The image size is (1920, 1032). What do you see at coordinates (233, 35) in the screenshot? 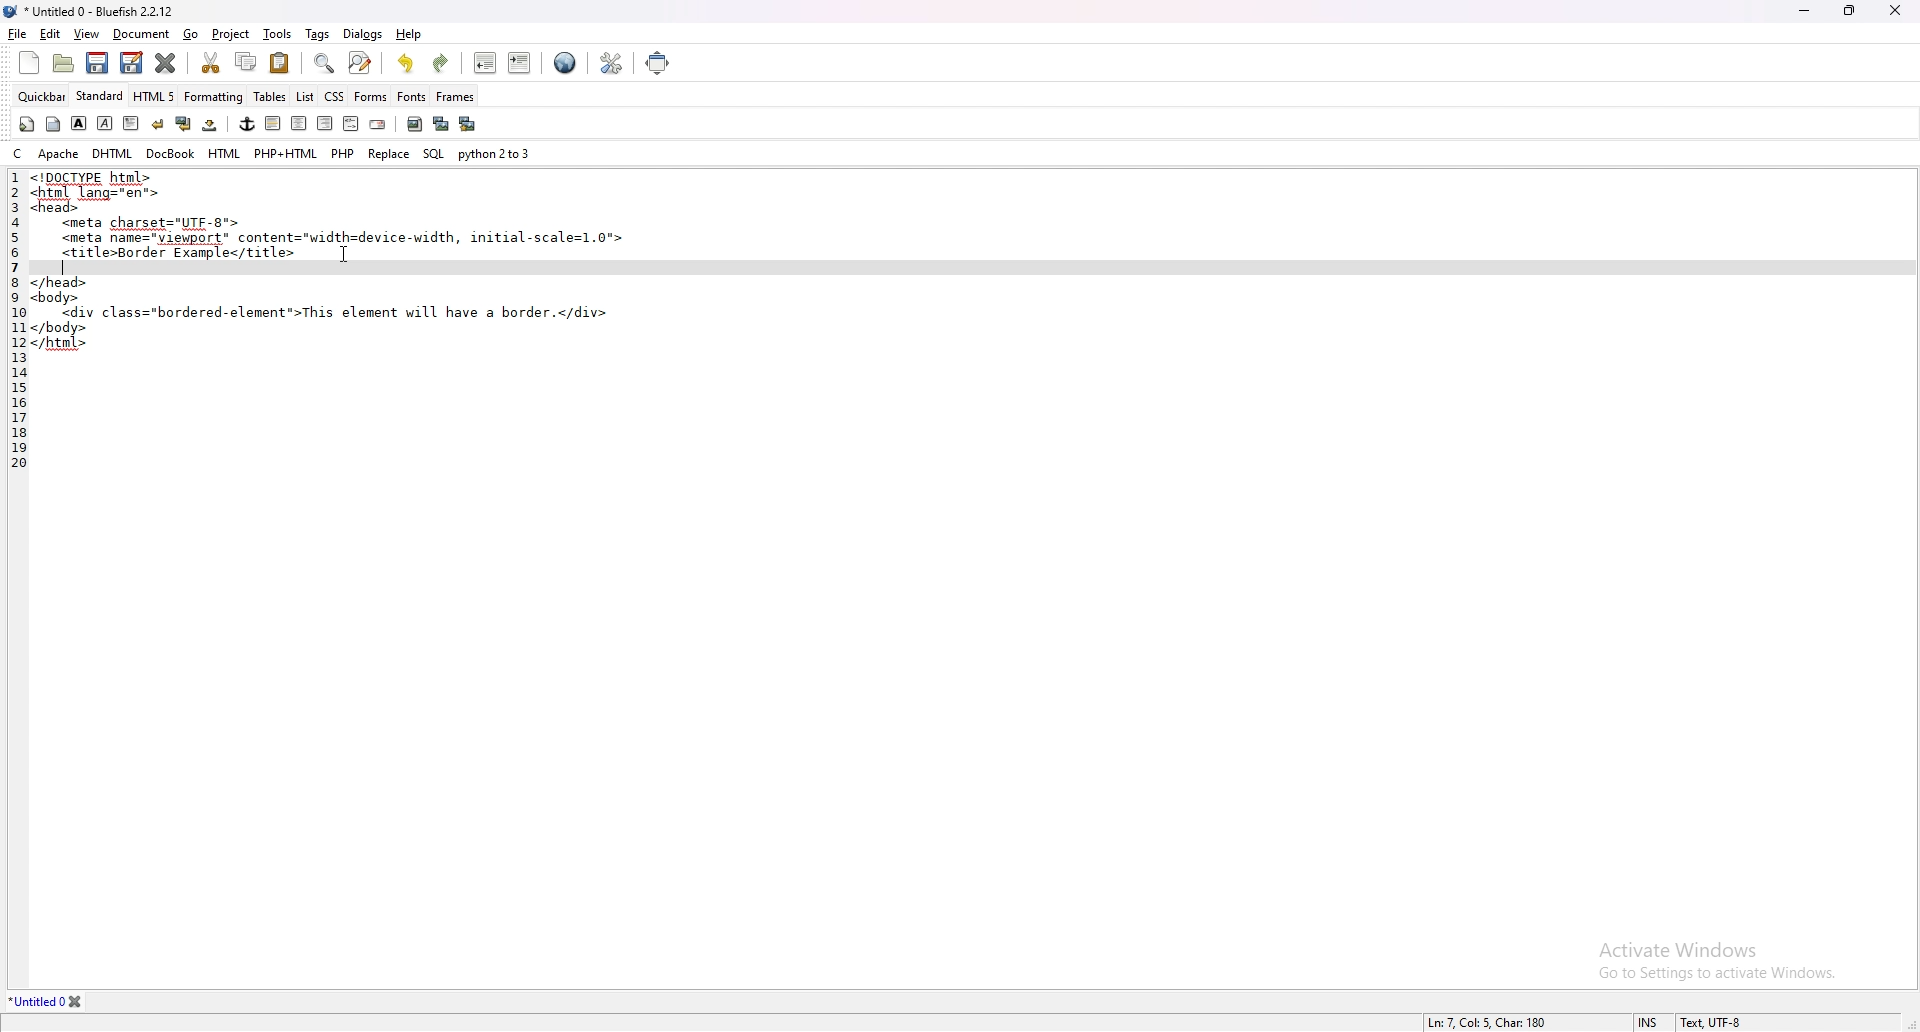
I see `project` at bounding box center [233, 35].